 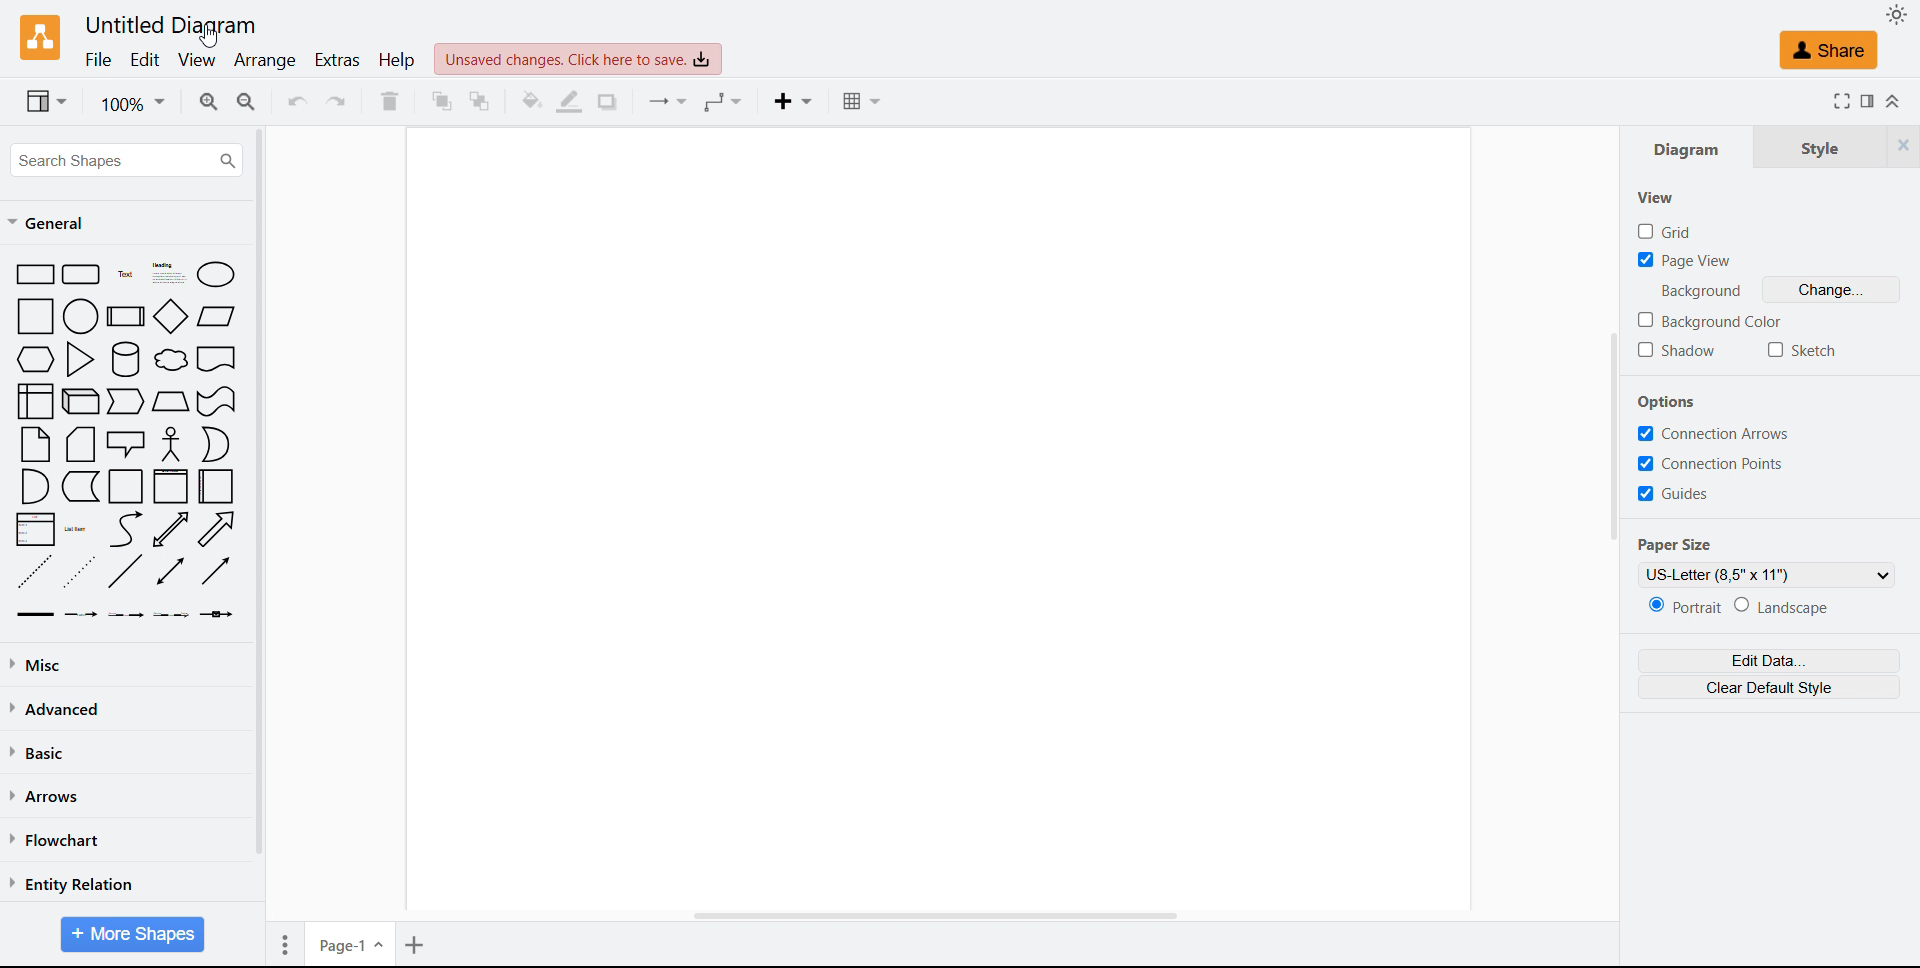 I want to click on Format , so click(x=1869, y=101).